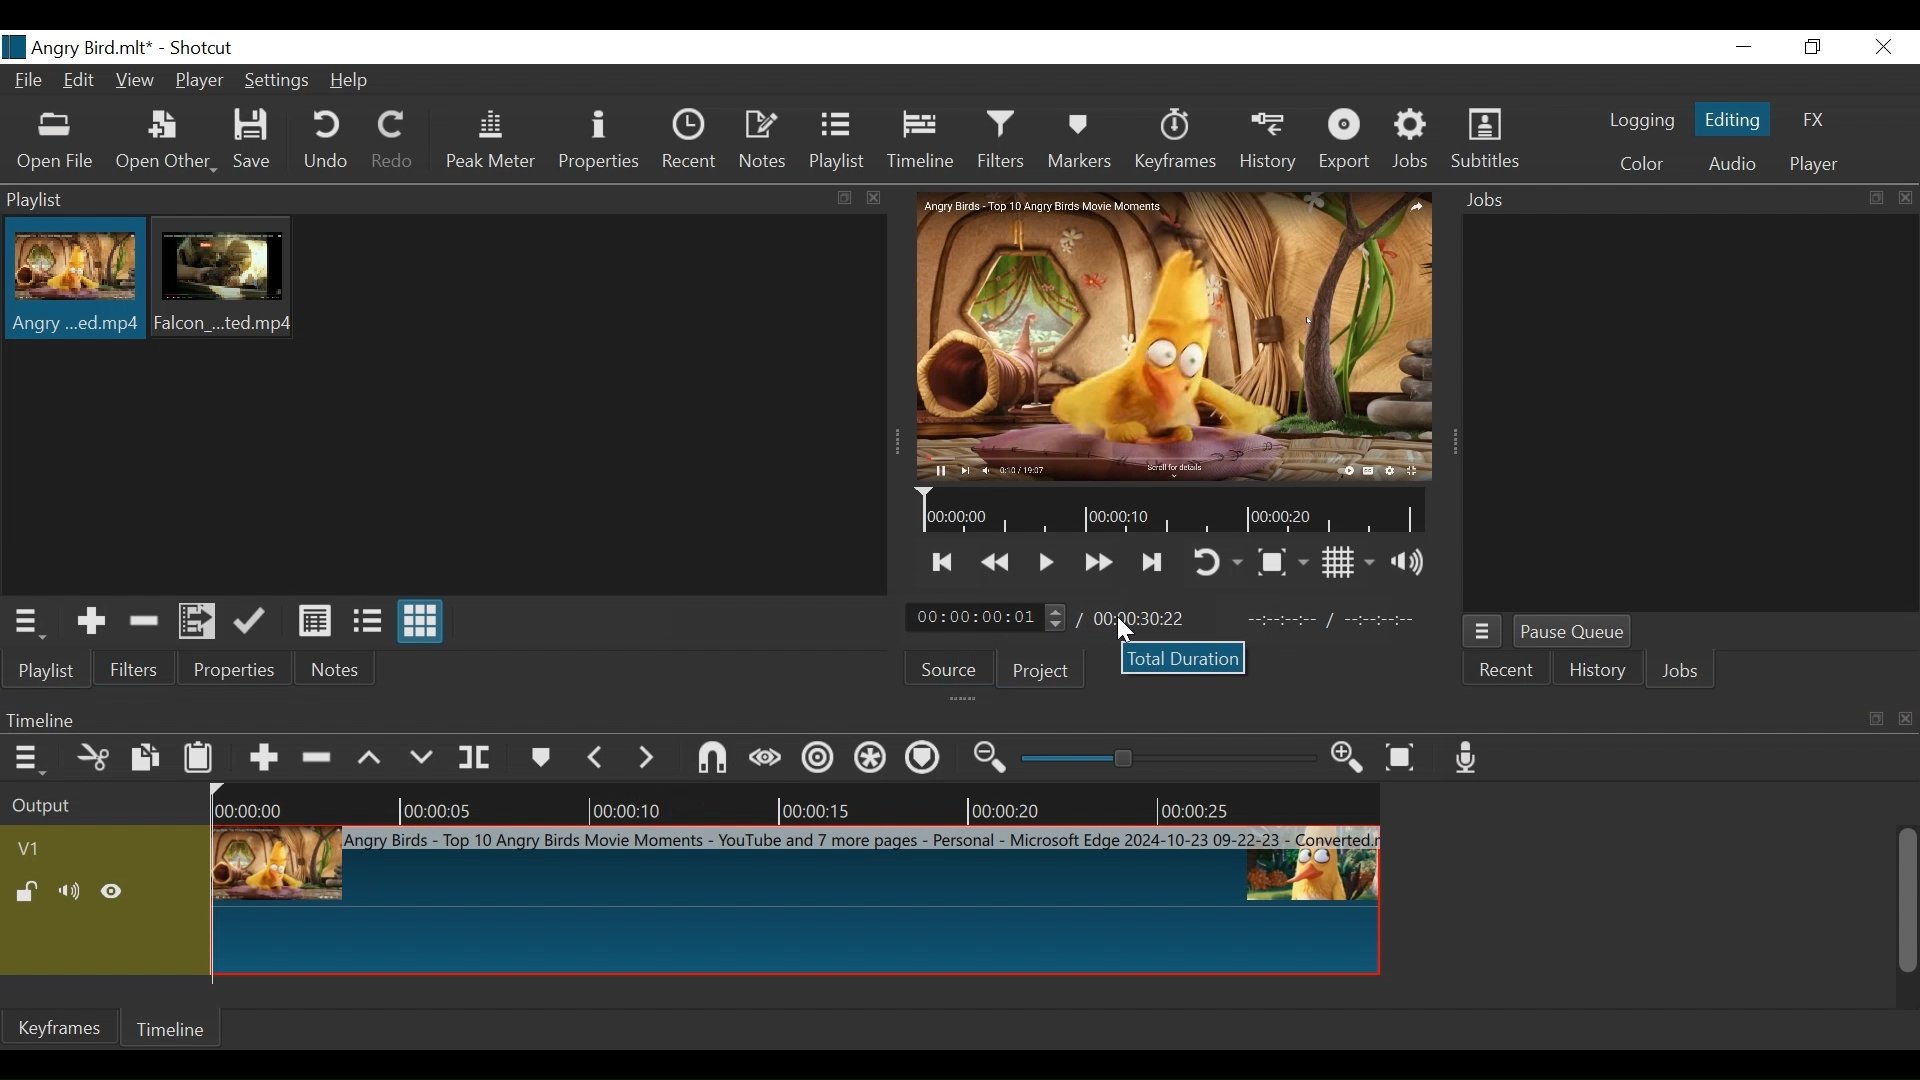  Describe the element at coordinates (490, 140) in the screenshot. I see `Peak Meter` at that location.